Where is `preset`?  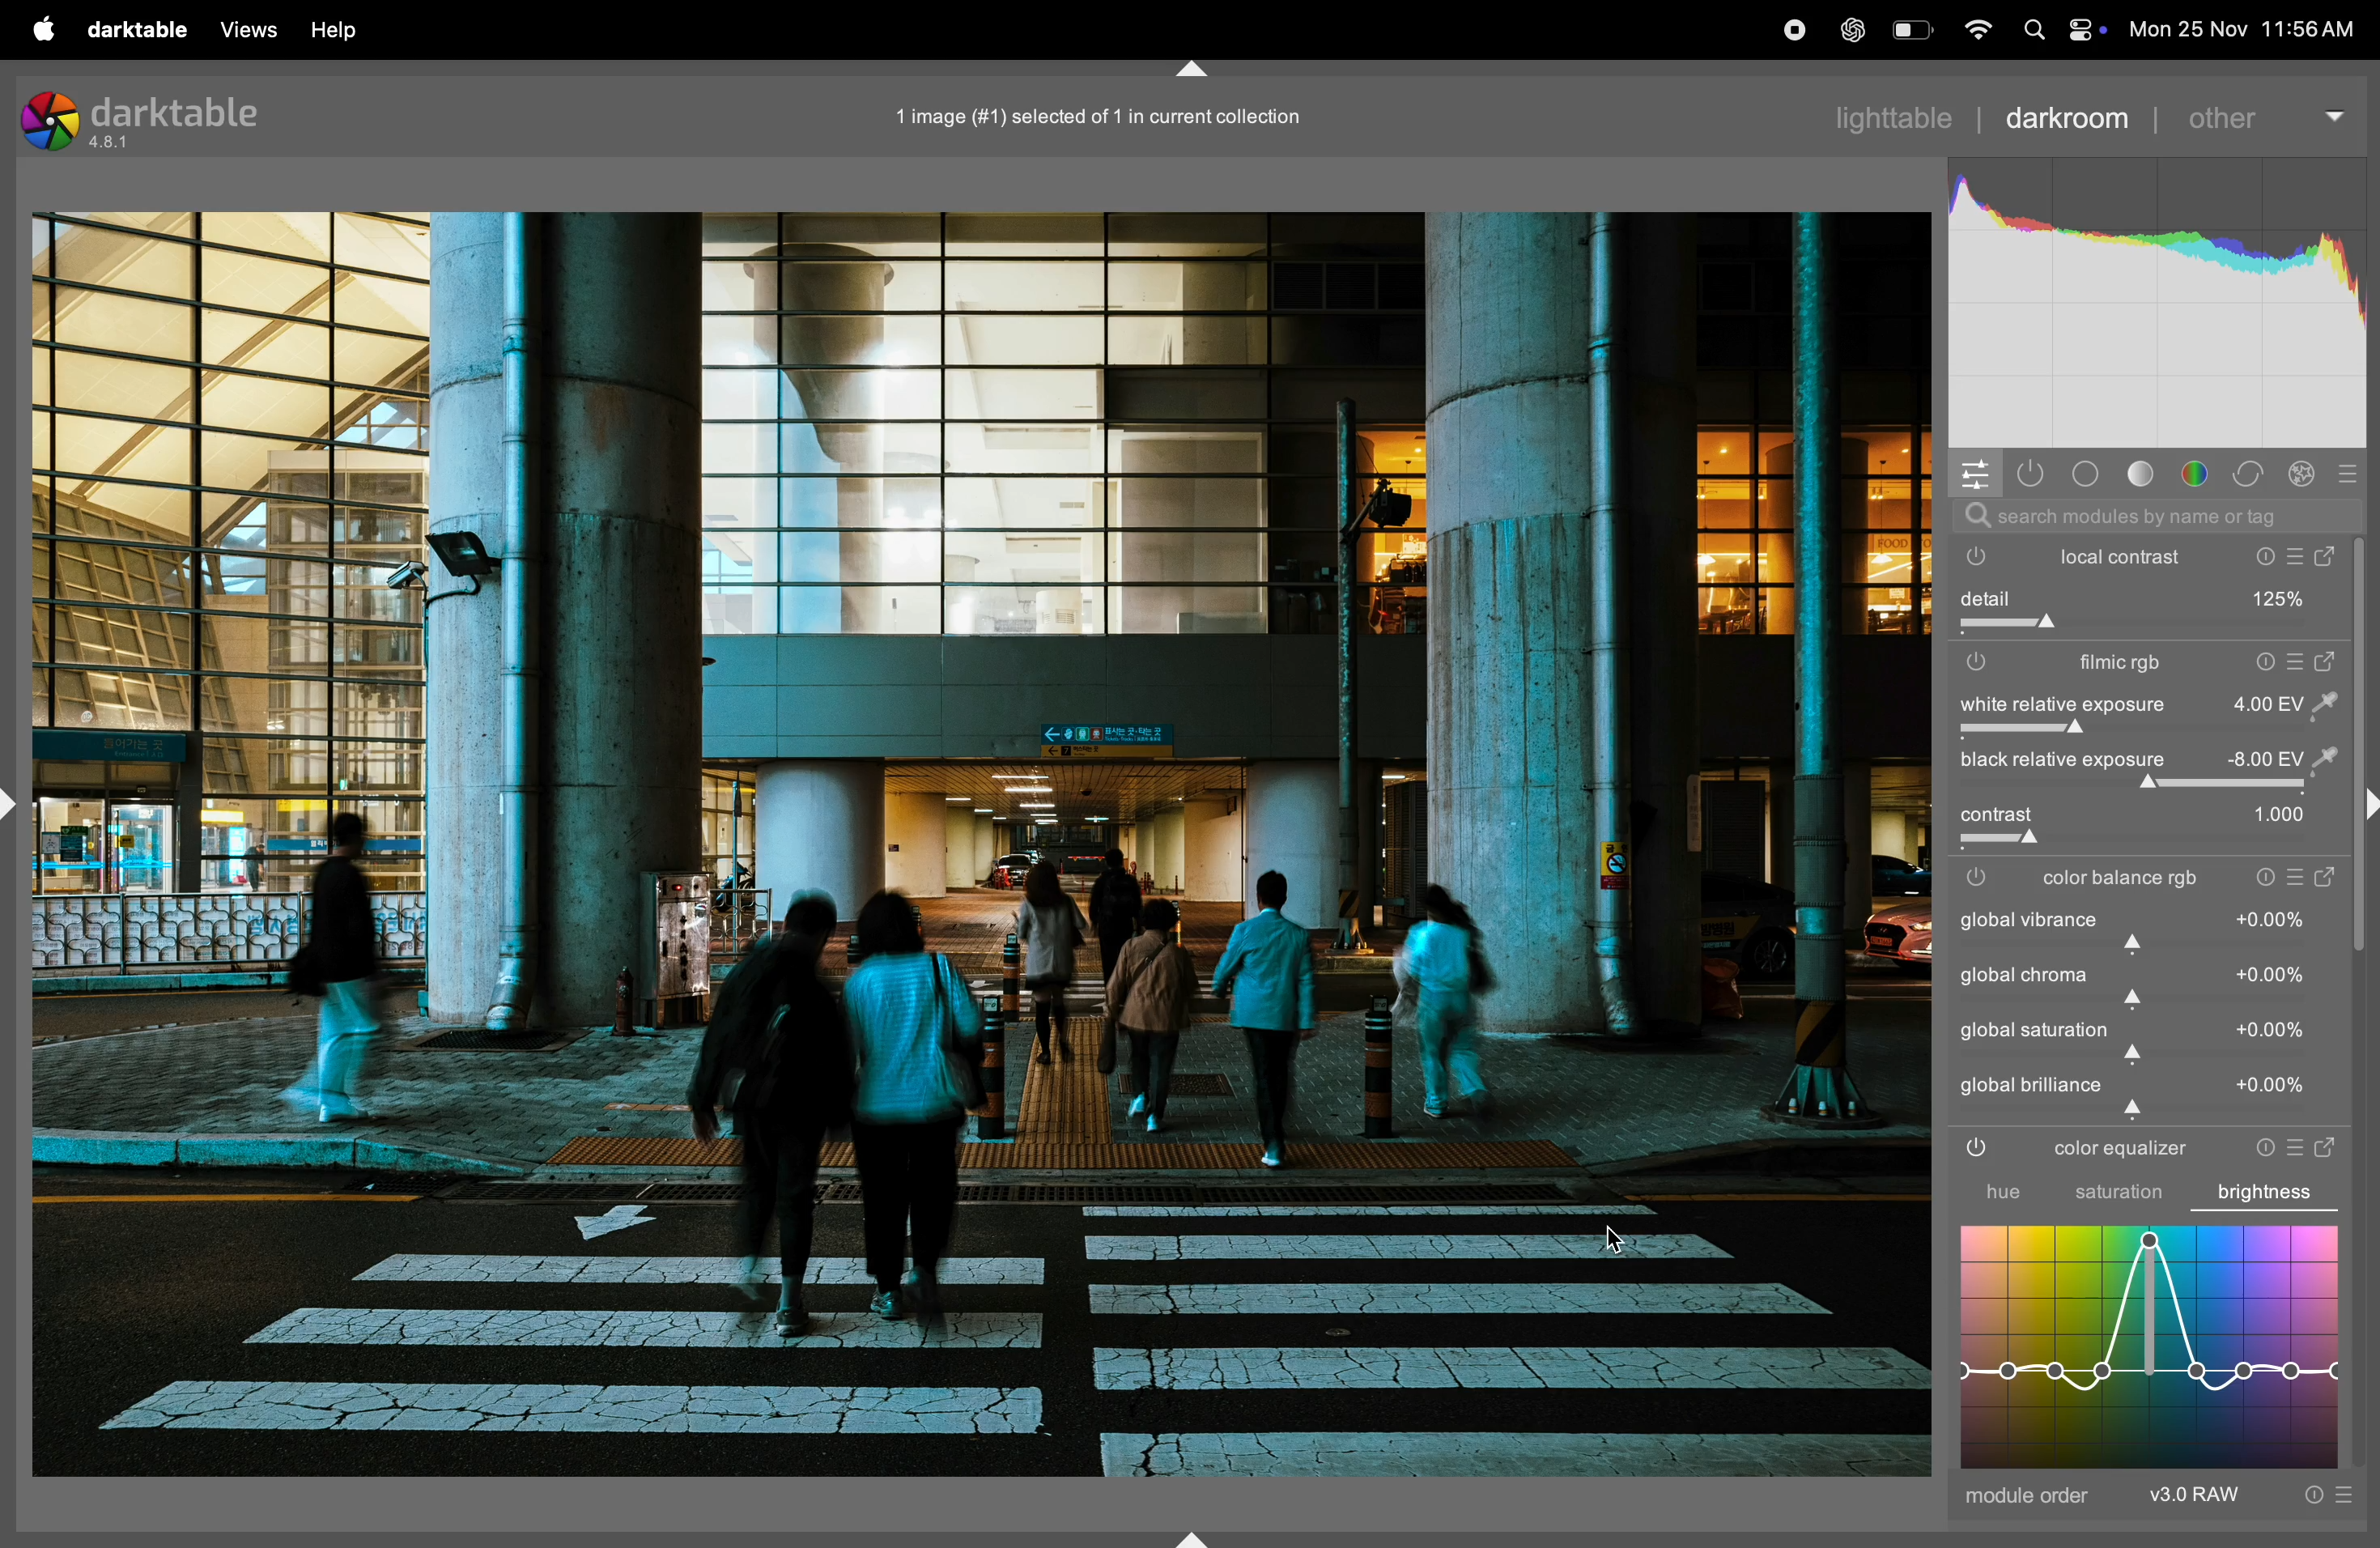 preset is located at coordinates (2348, 471).